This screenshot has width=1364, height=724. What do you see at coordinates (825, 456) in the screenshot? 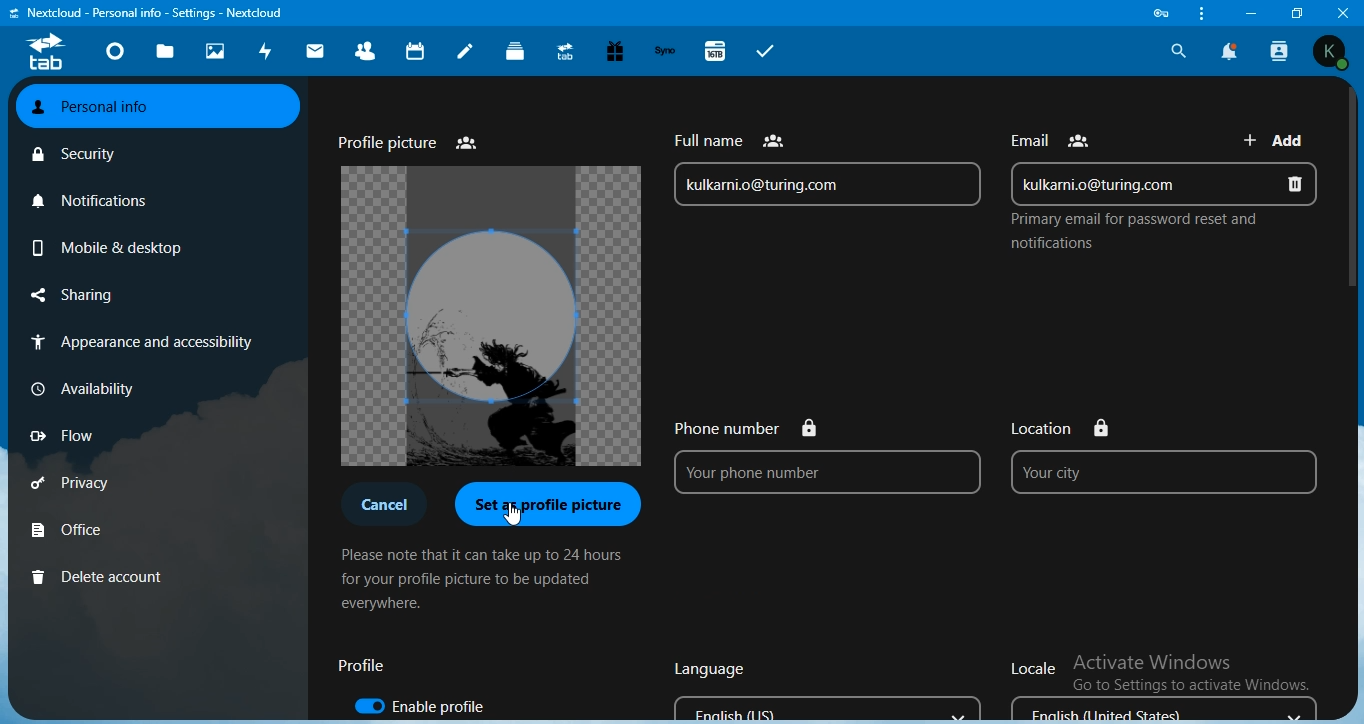
I see `phone no` at bounding box center [825, 456].